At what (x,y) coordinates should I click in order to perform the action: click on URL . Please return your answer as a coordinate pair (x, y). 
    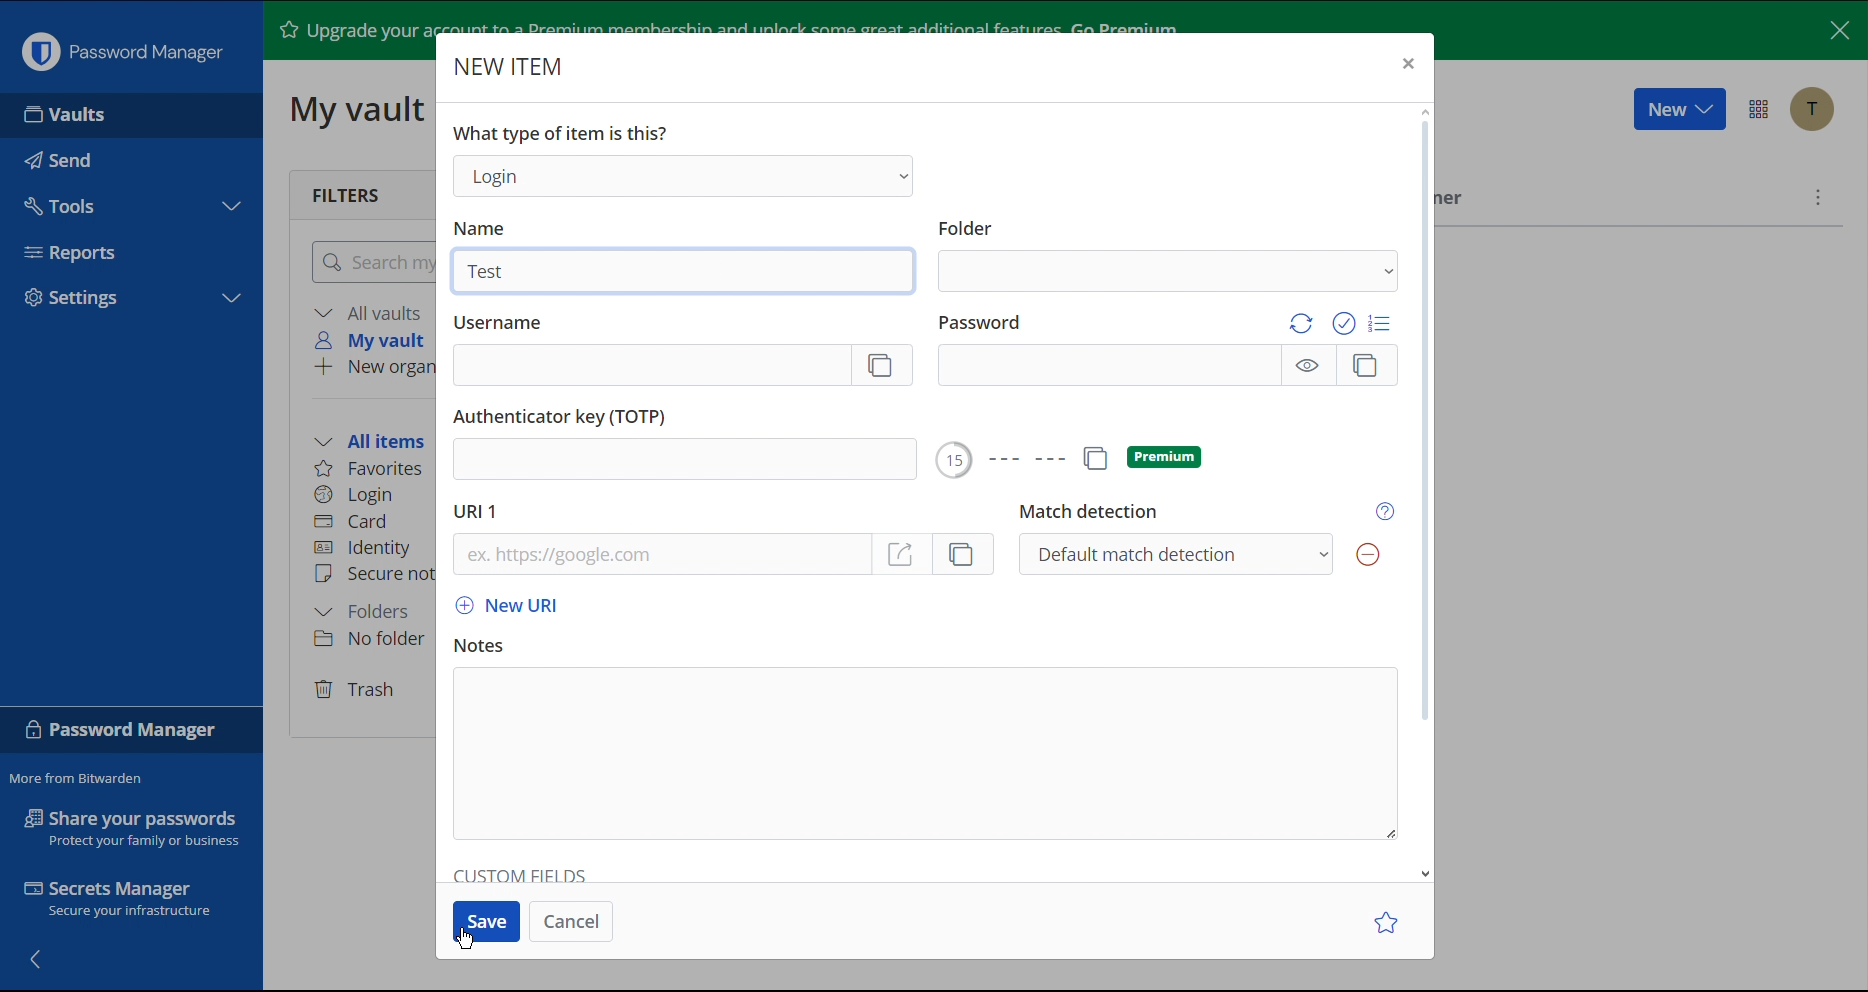
    Looking at the image, I should click on (727, 558).